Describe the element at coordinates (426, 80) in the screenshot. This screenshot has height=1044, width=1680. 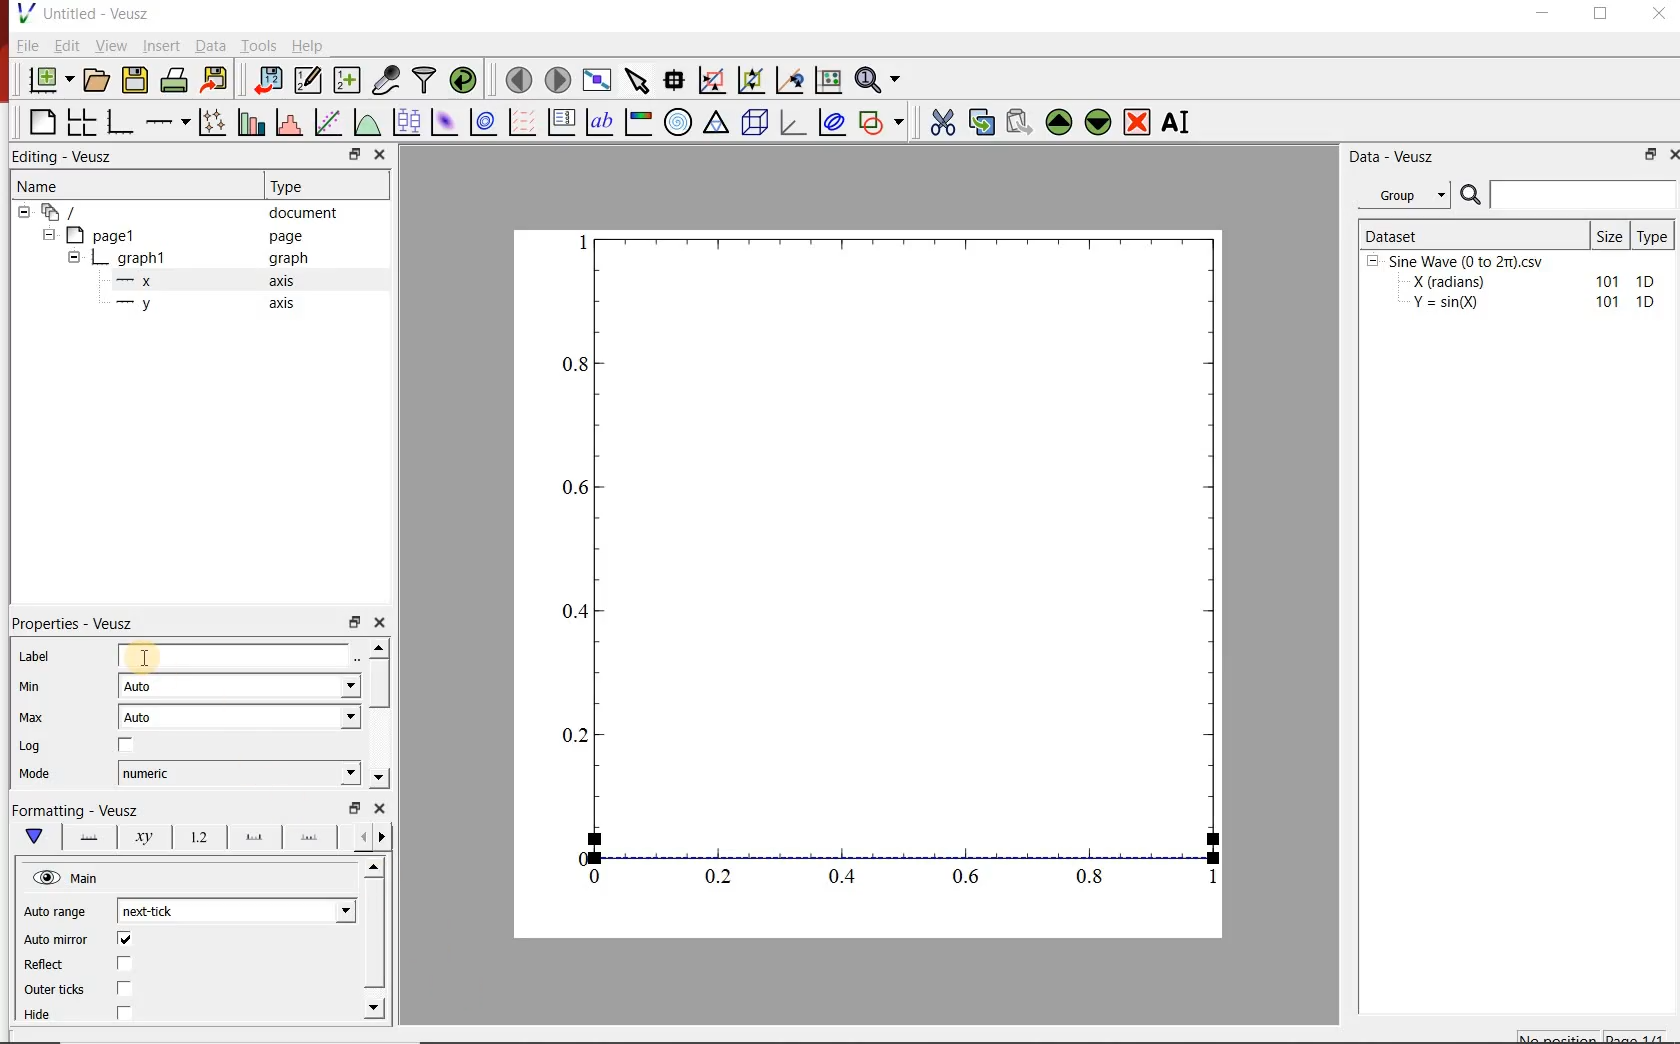
I see `filter data` at that location.